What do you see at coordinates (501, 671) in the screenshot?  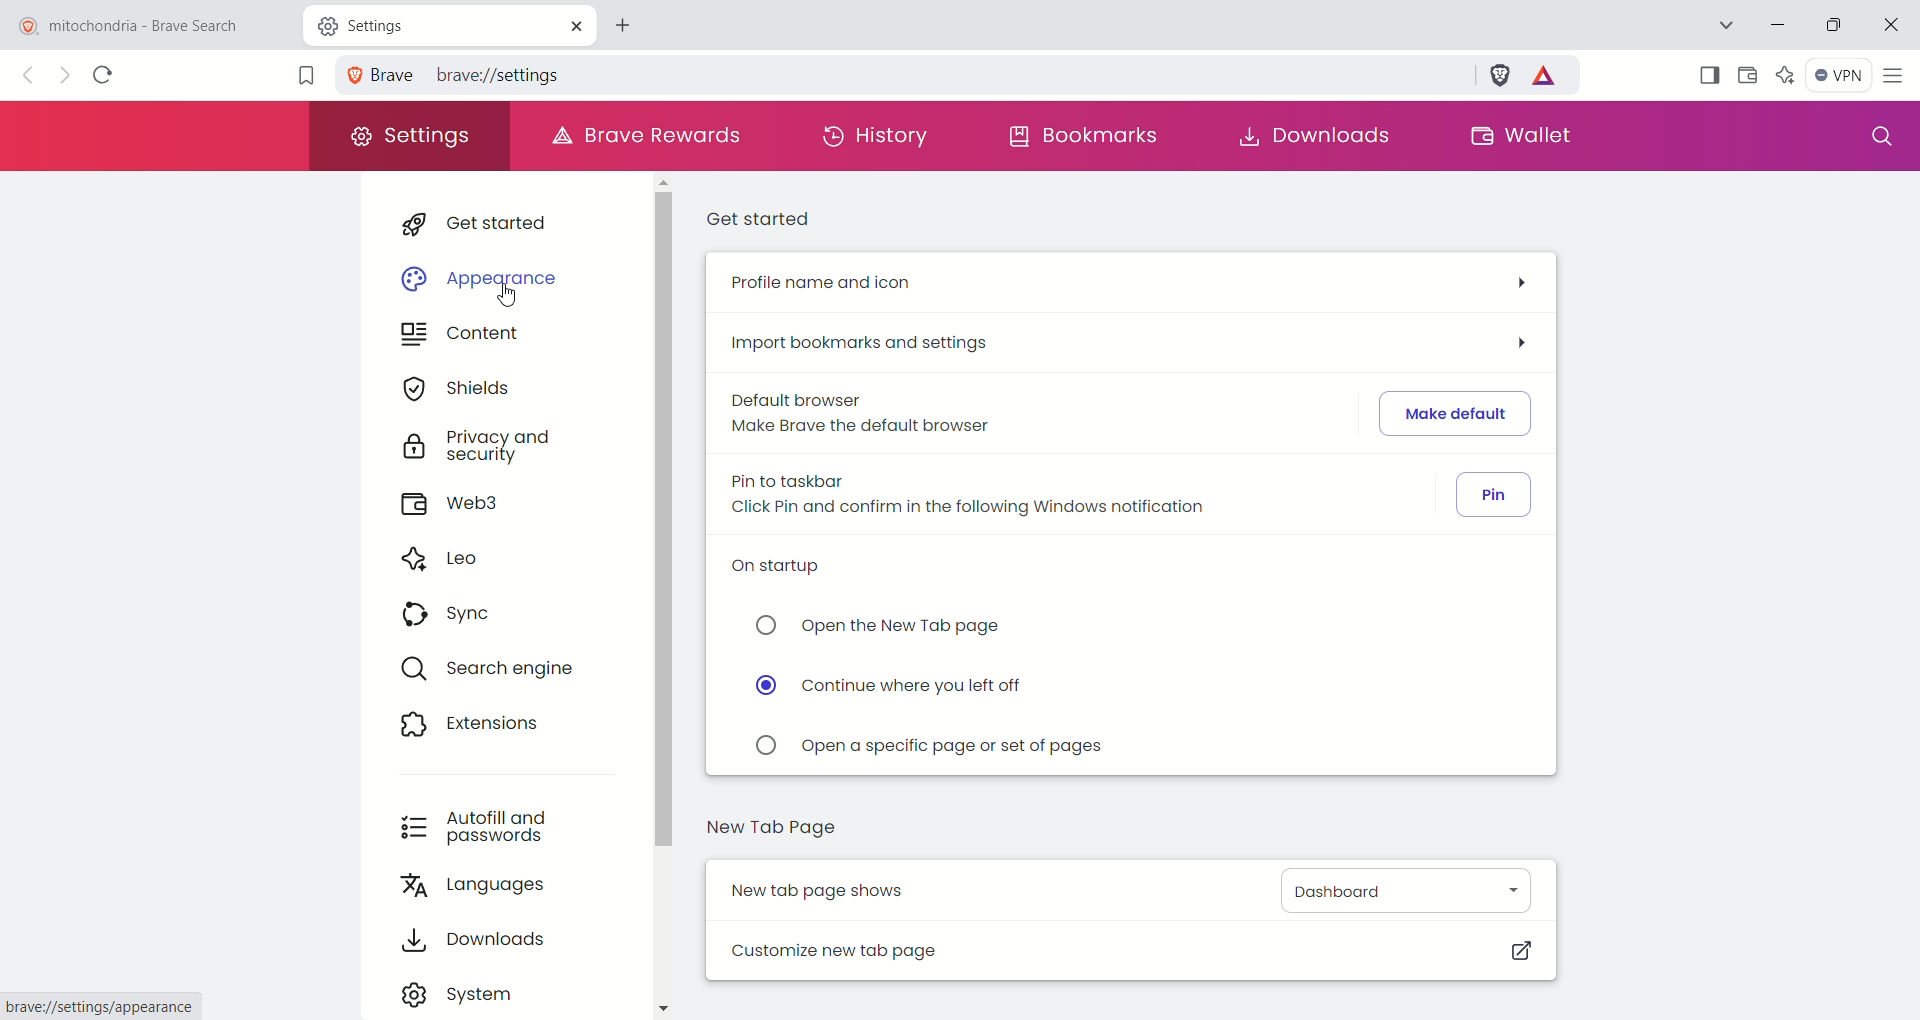 I see `search engine` at bounding box center [501, 671].